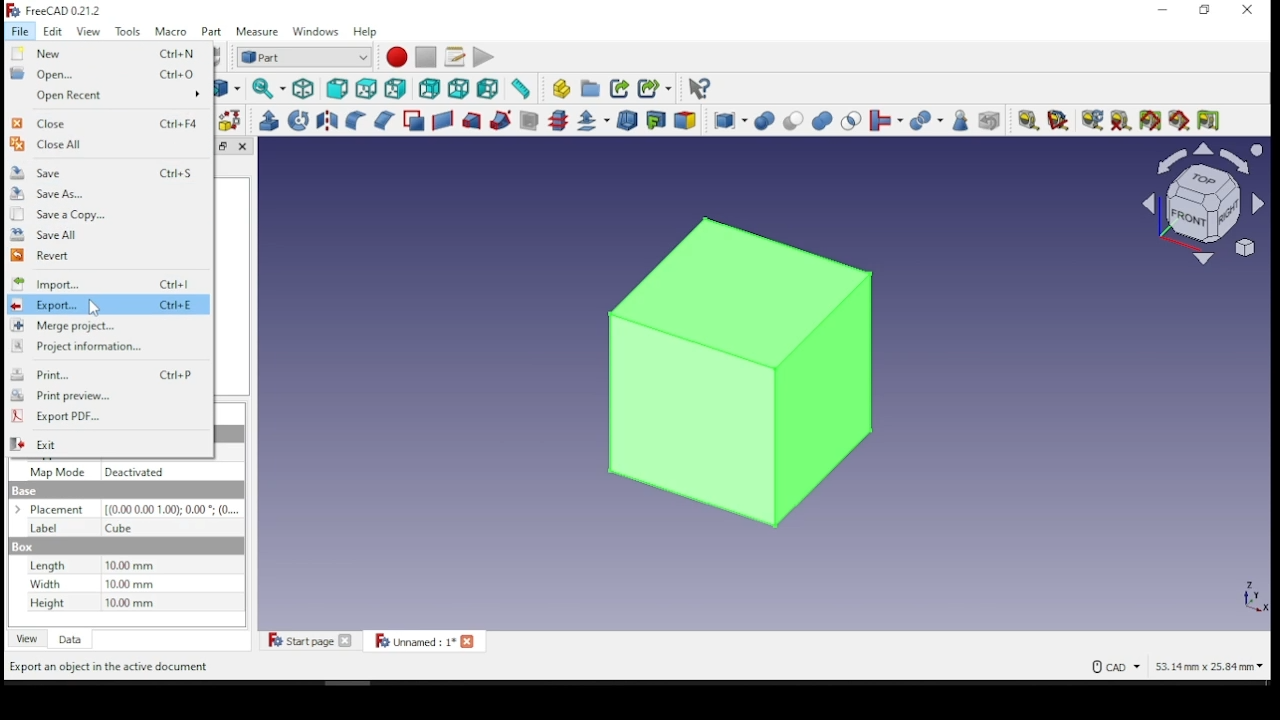 The width and height of the screenshot is (1280, 720). I want to click on defeaturing, so click(990, 121).